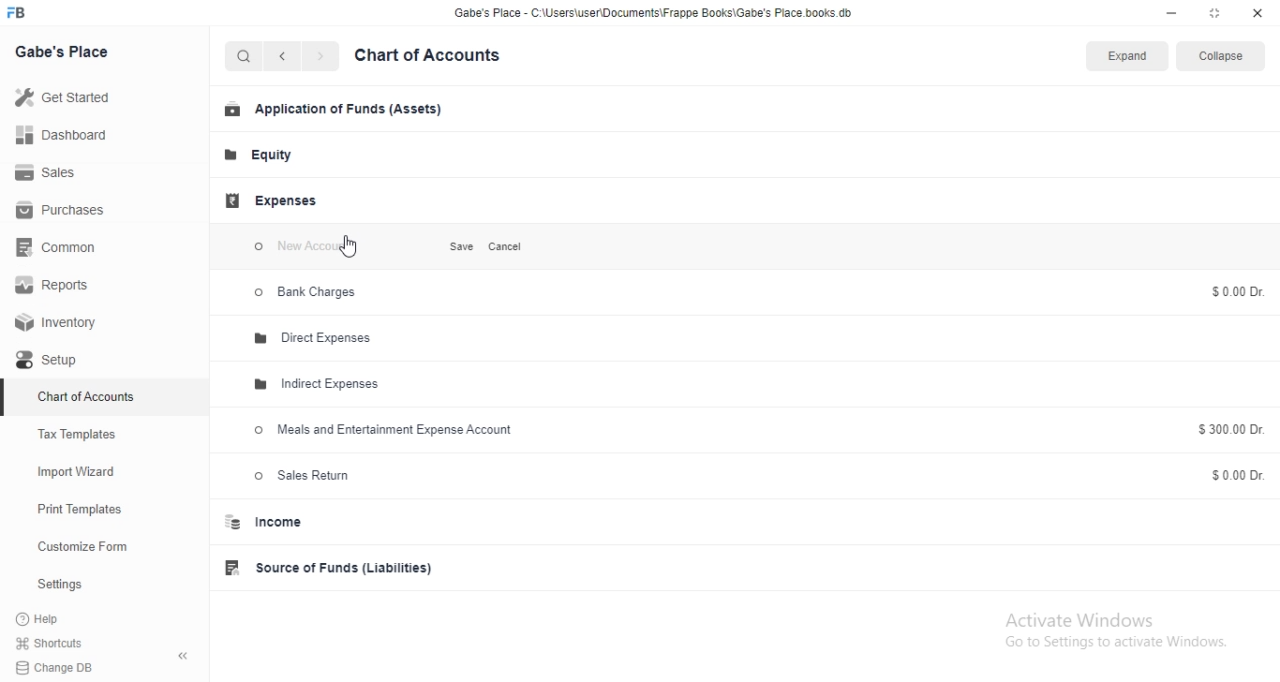 The image size is (1280, 682). What do you see at coordinates (59, 619) in the screenshot?
I see `?Help` at bounding box center [59, 619].